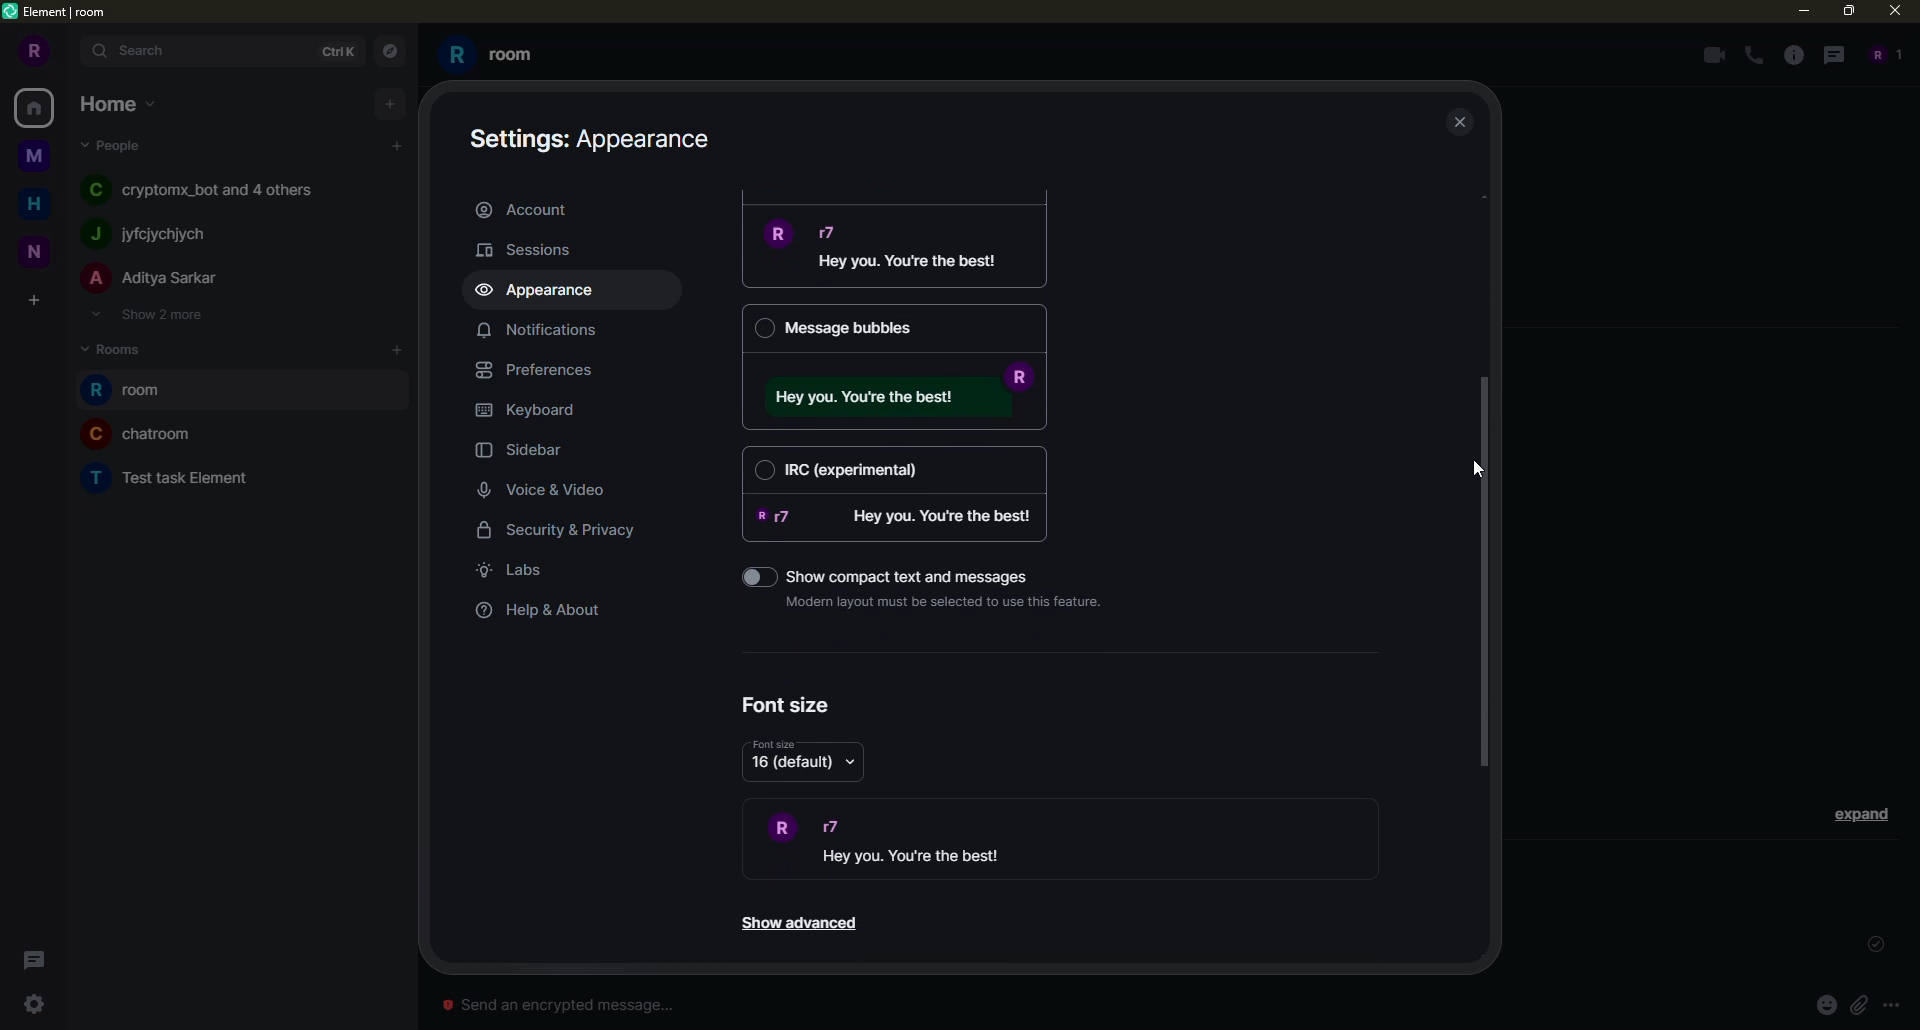  Describe the element at coordinates (1831, 54) in the screenshot. I see `threads` at that location.